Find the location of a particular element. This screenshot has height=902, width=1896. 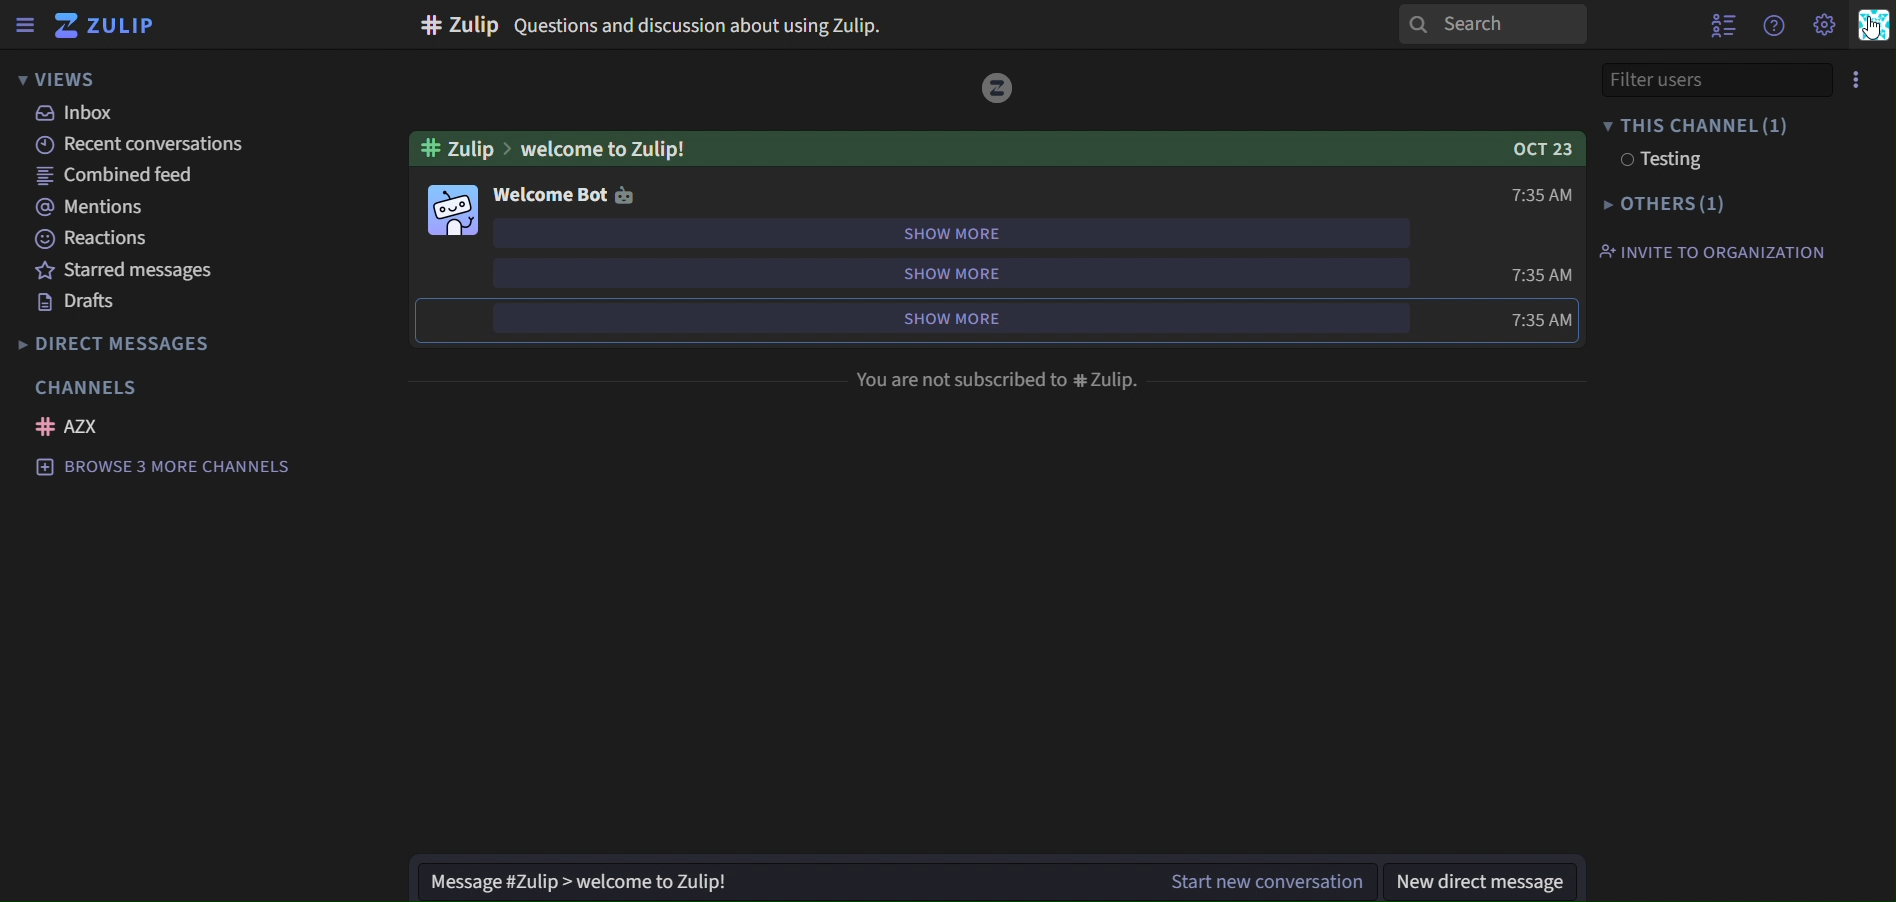

directmessages is located at coordinates (153, 343).